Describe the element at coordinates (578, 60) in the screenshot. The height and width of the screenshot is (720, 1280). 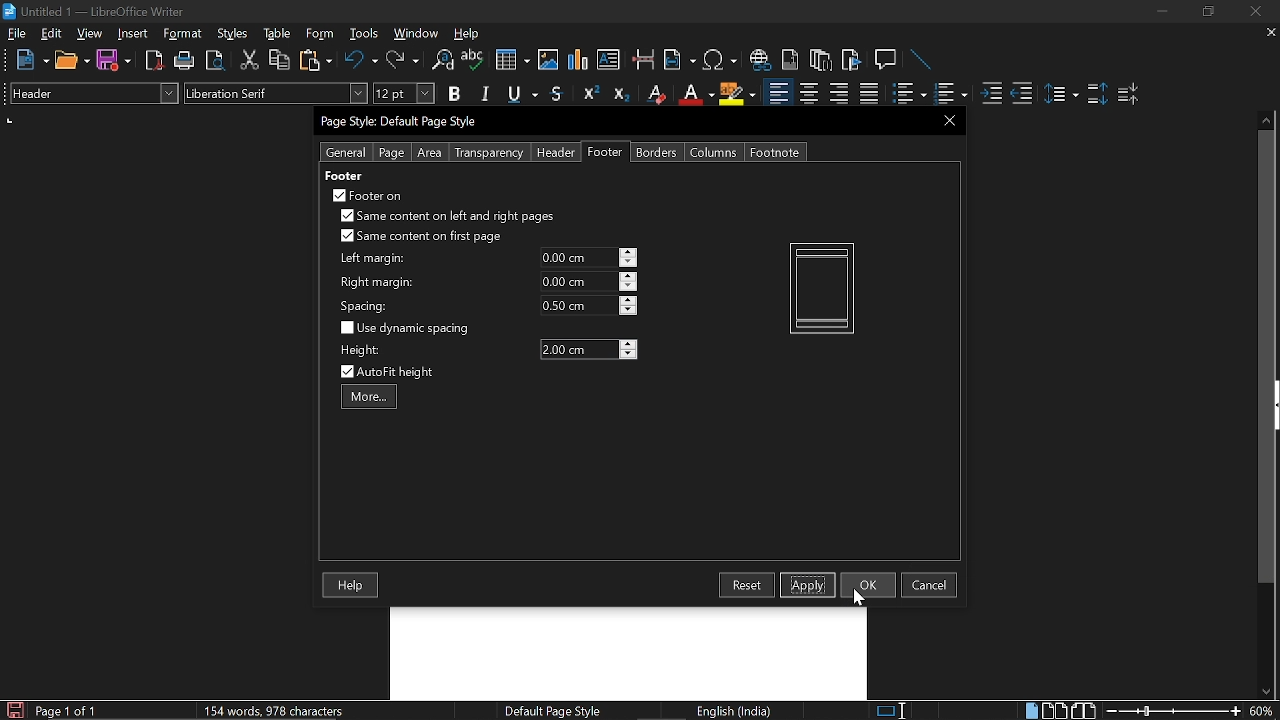
I see `insert diagram` at that location.